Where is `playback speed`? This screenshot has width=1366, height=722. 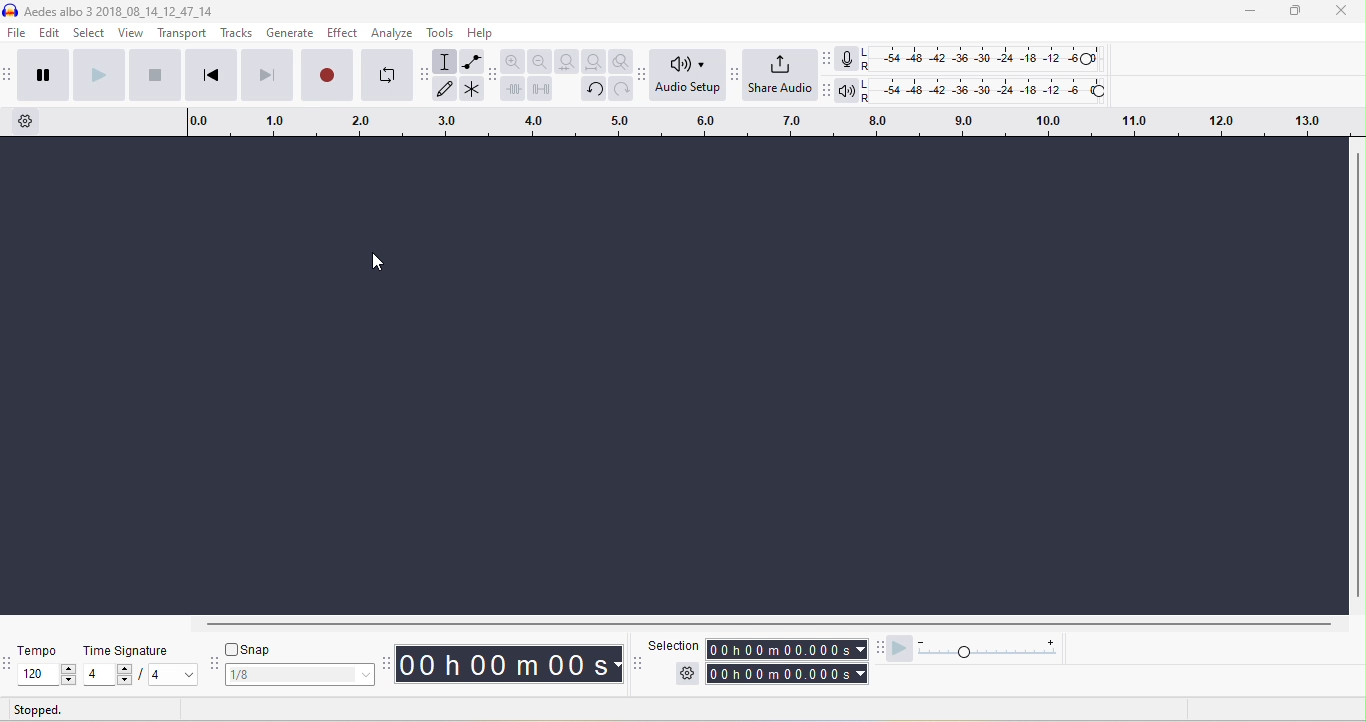
playback speed is located at coordinates (992, 649).